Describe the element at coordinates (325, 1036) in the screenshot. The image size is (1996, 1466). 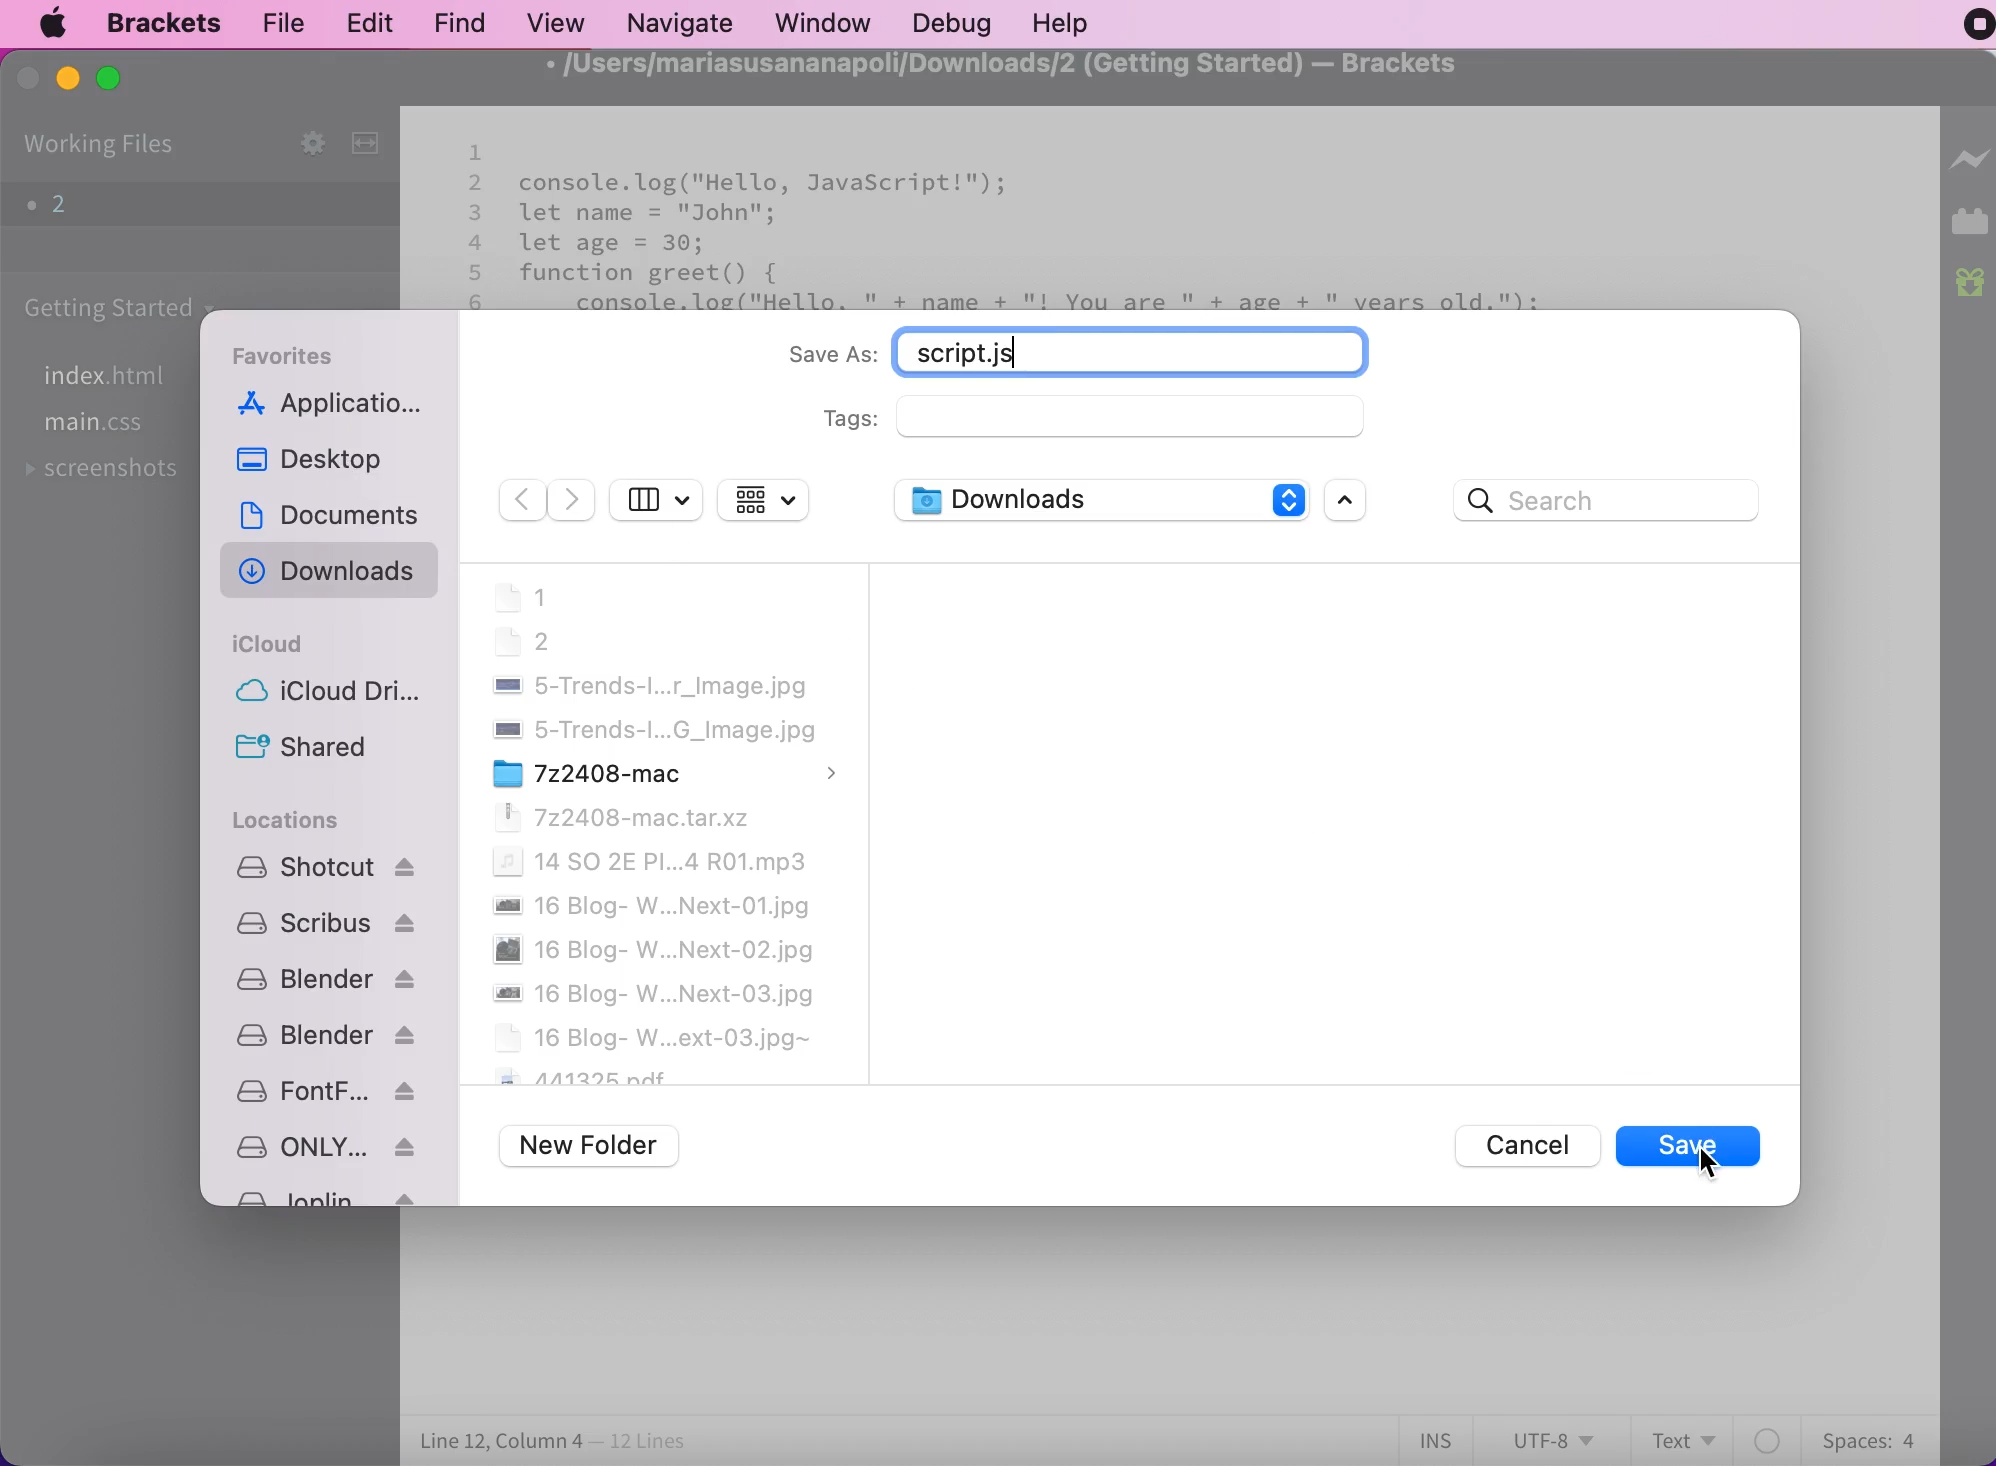
I see `blender` at that location.